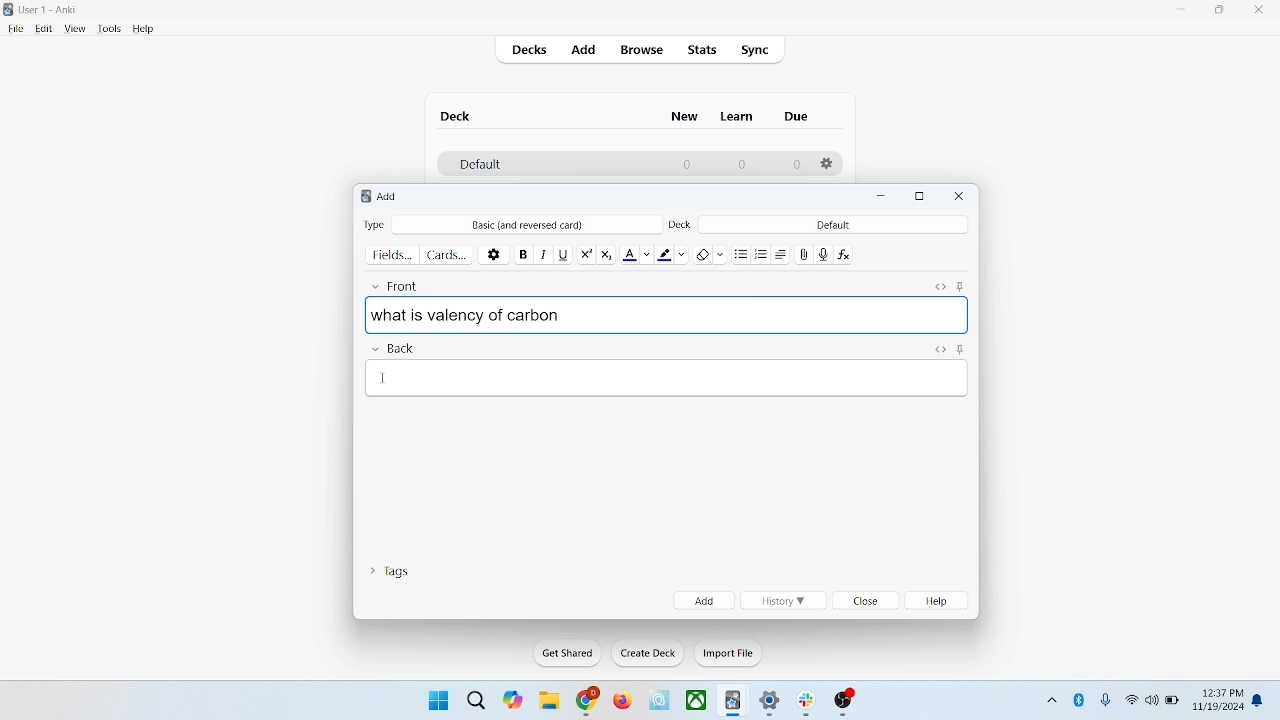 The width and height of the screenshot is (1280, 720). What do you see at coordinates (697, 700) in the screenshot?
I see `x-box` at bounding box center [697, 700].